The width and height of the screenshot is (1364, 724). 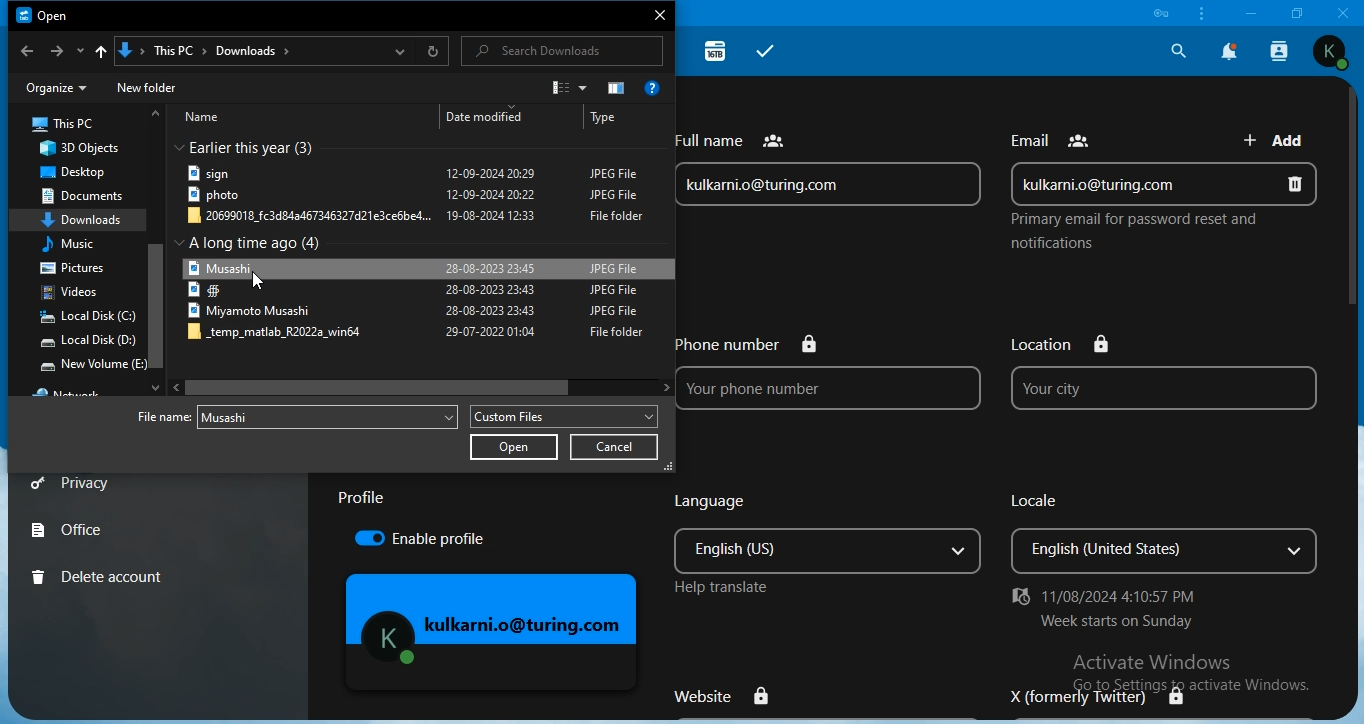 What do you see at coordinates (147, 85) in the screenshot?
I see `new folder` at bounding box center [147, 85].